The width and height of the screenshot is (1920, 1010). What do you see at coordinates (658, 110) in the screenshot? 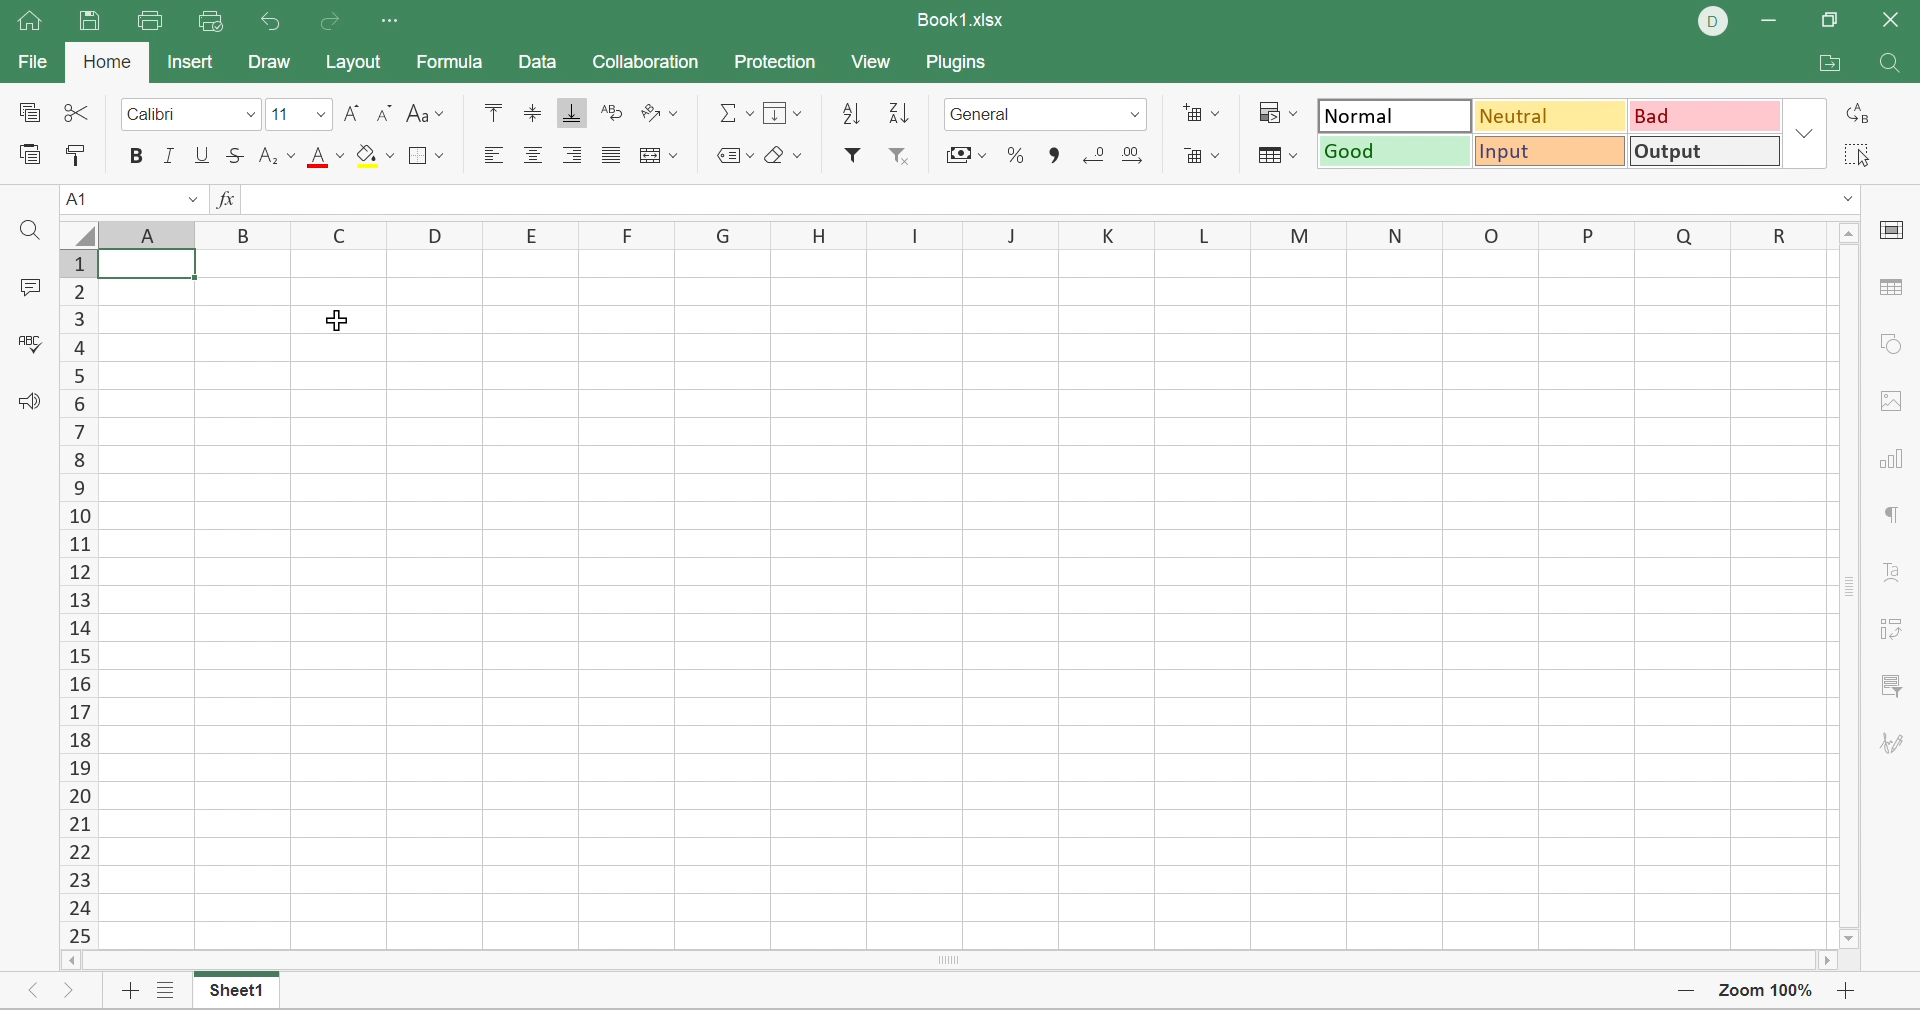
I see `Orientation` at bounding box center [658, 110].